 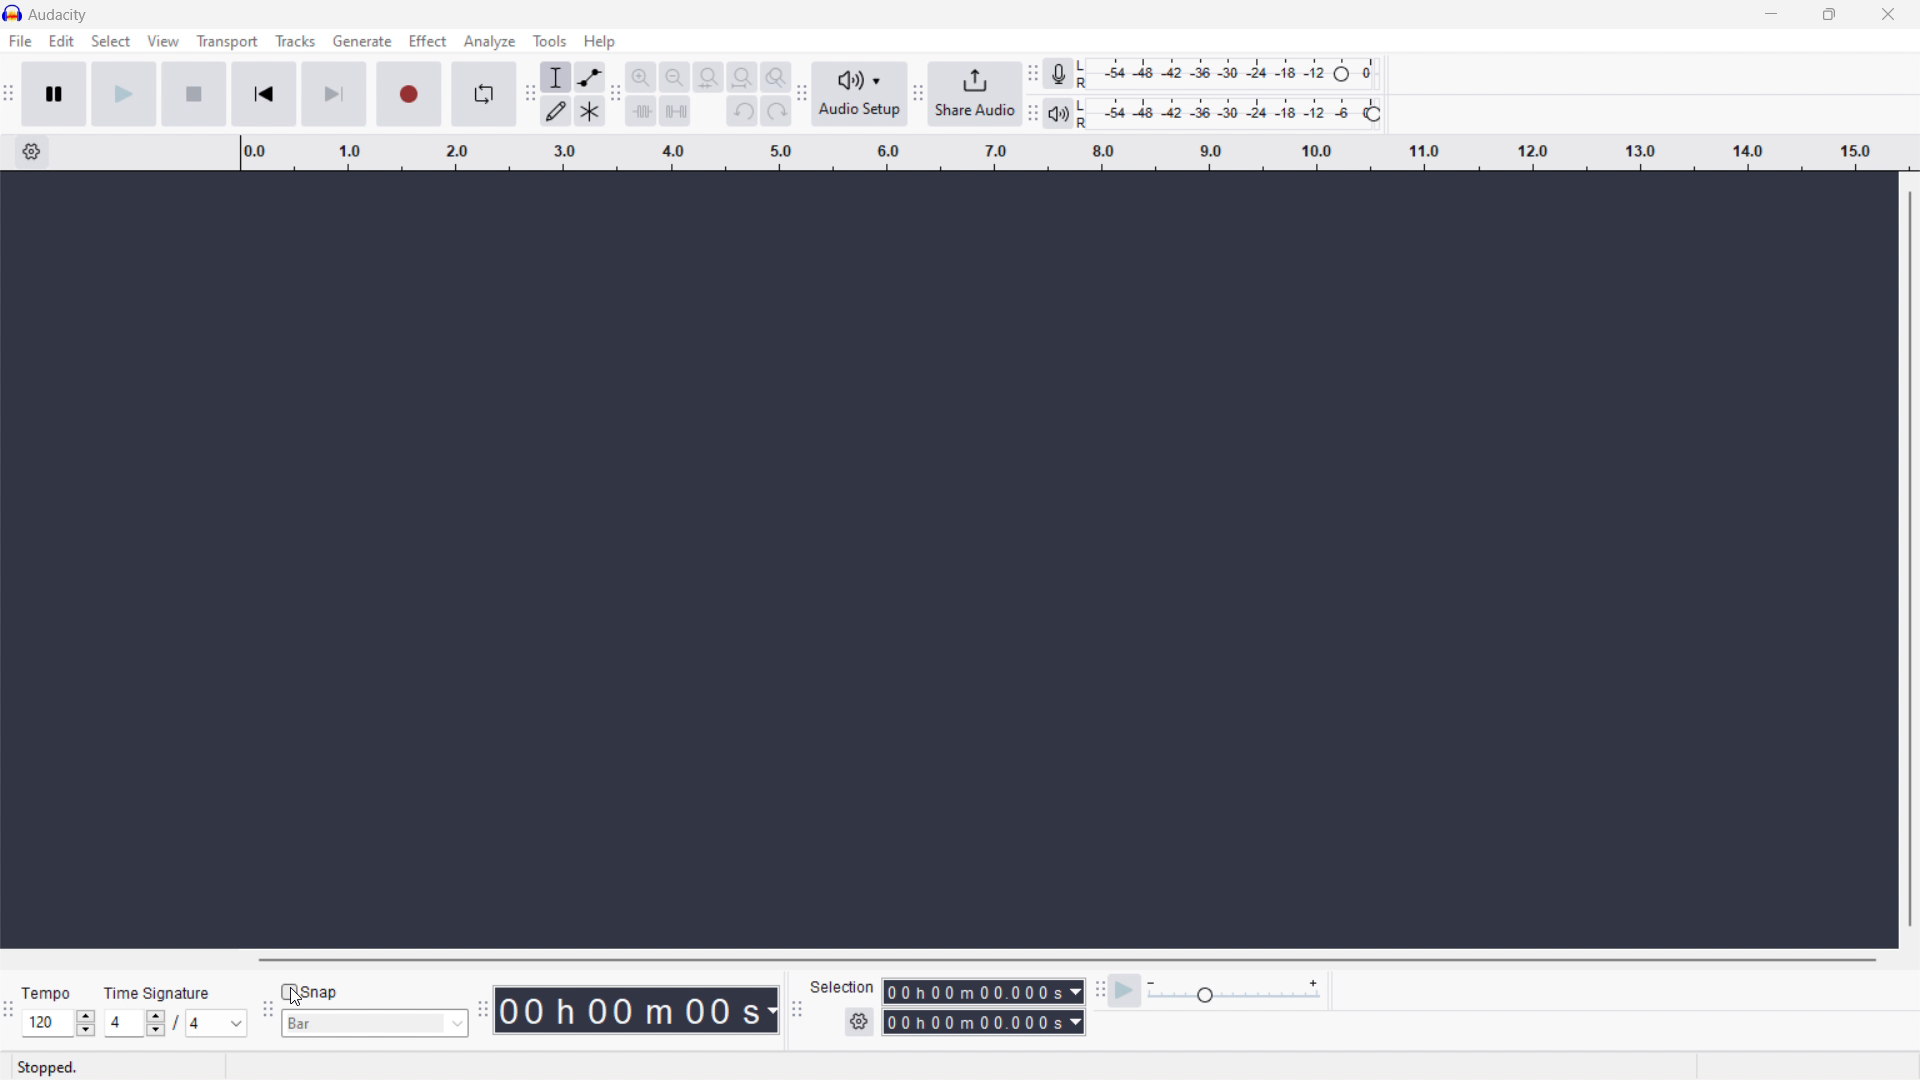 I want to click on Selection, so click(x=837, y=984).